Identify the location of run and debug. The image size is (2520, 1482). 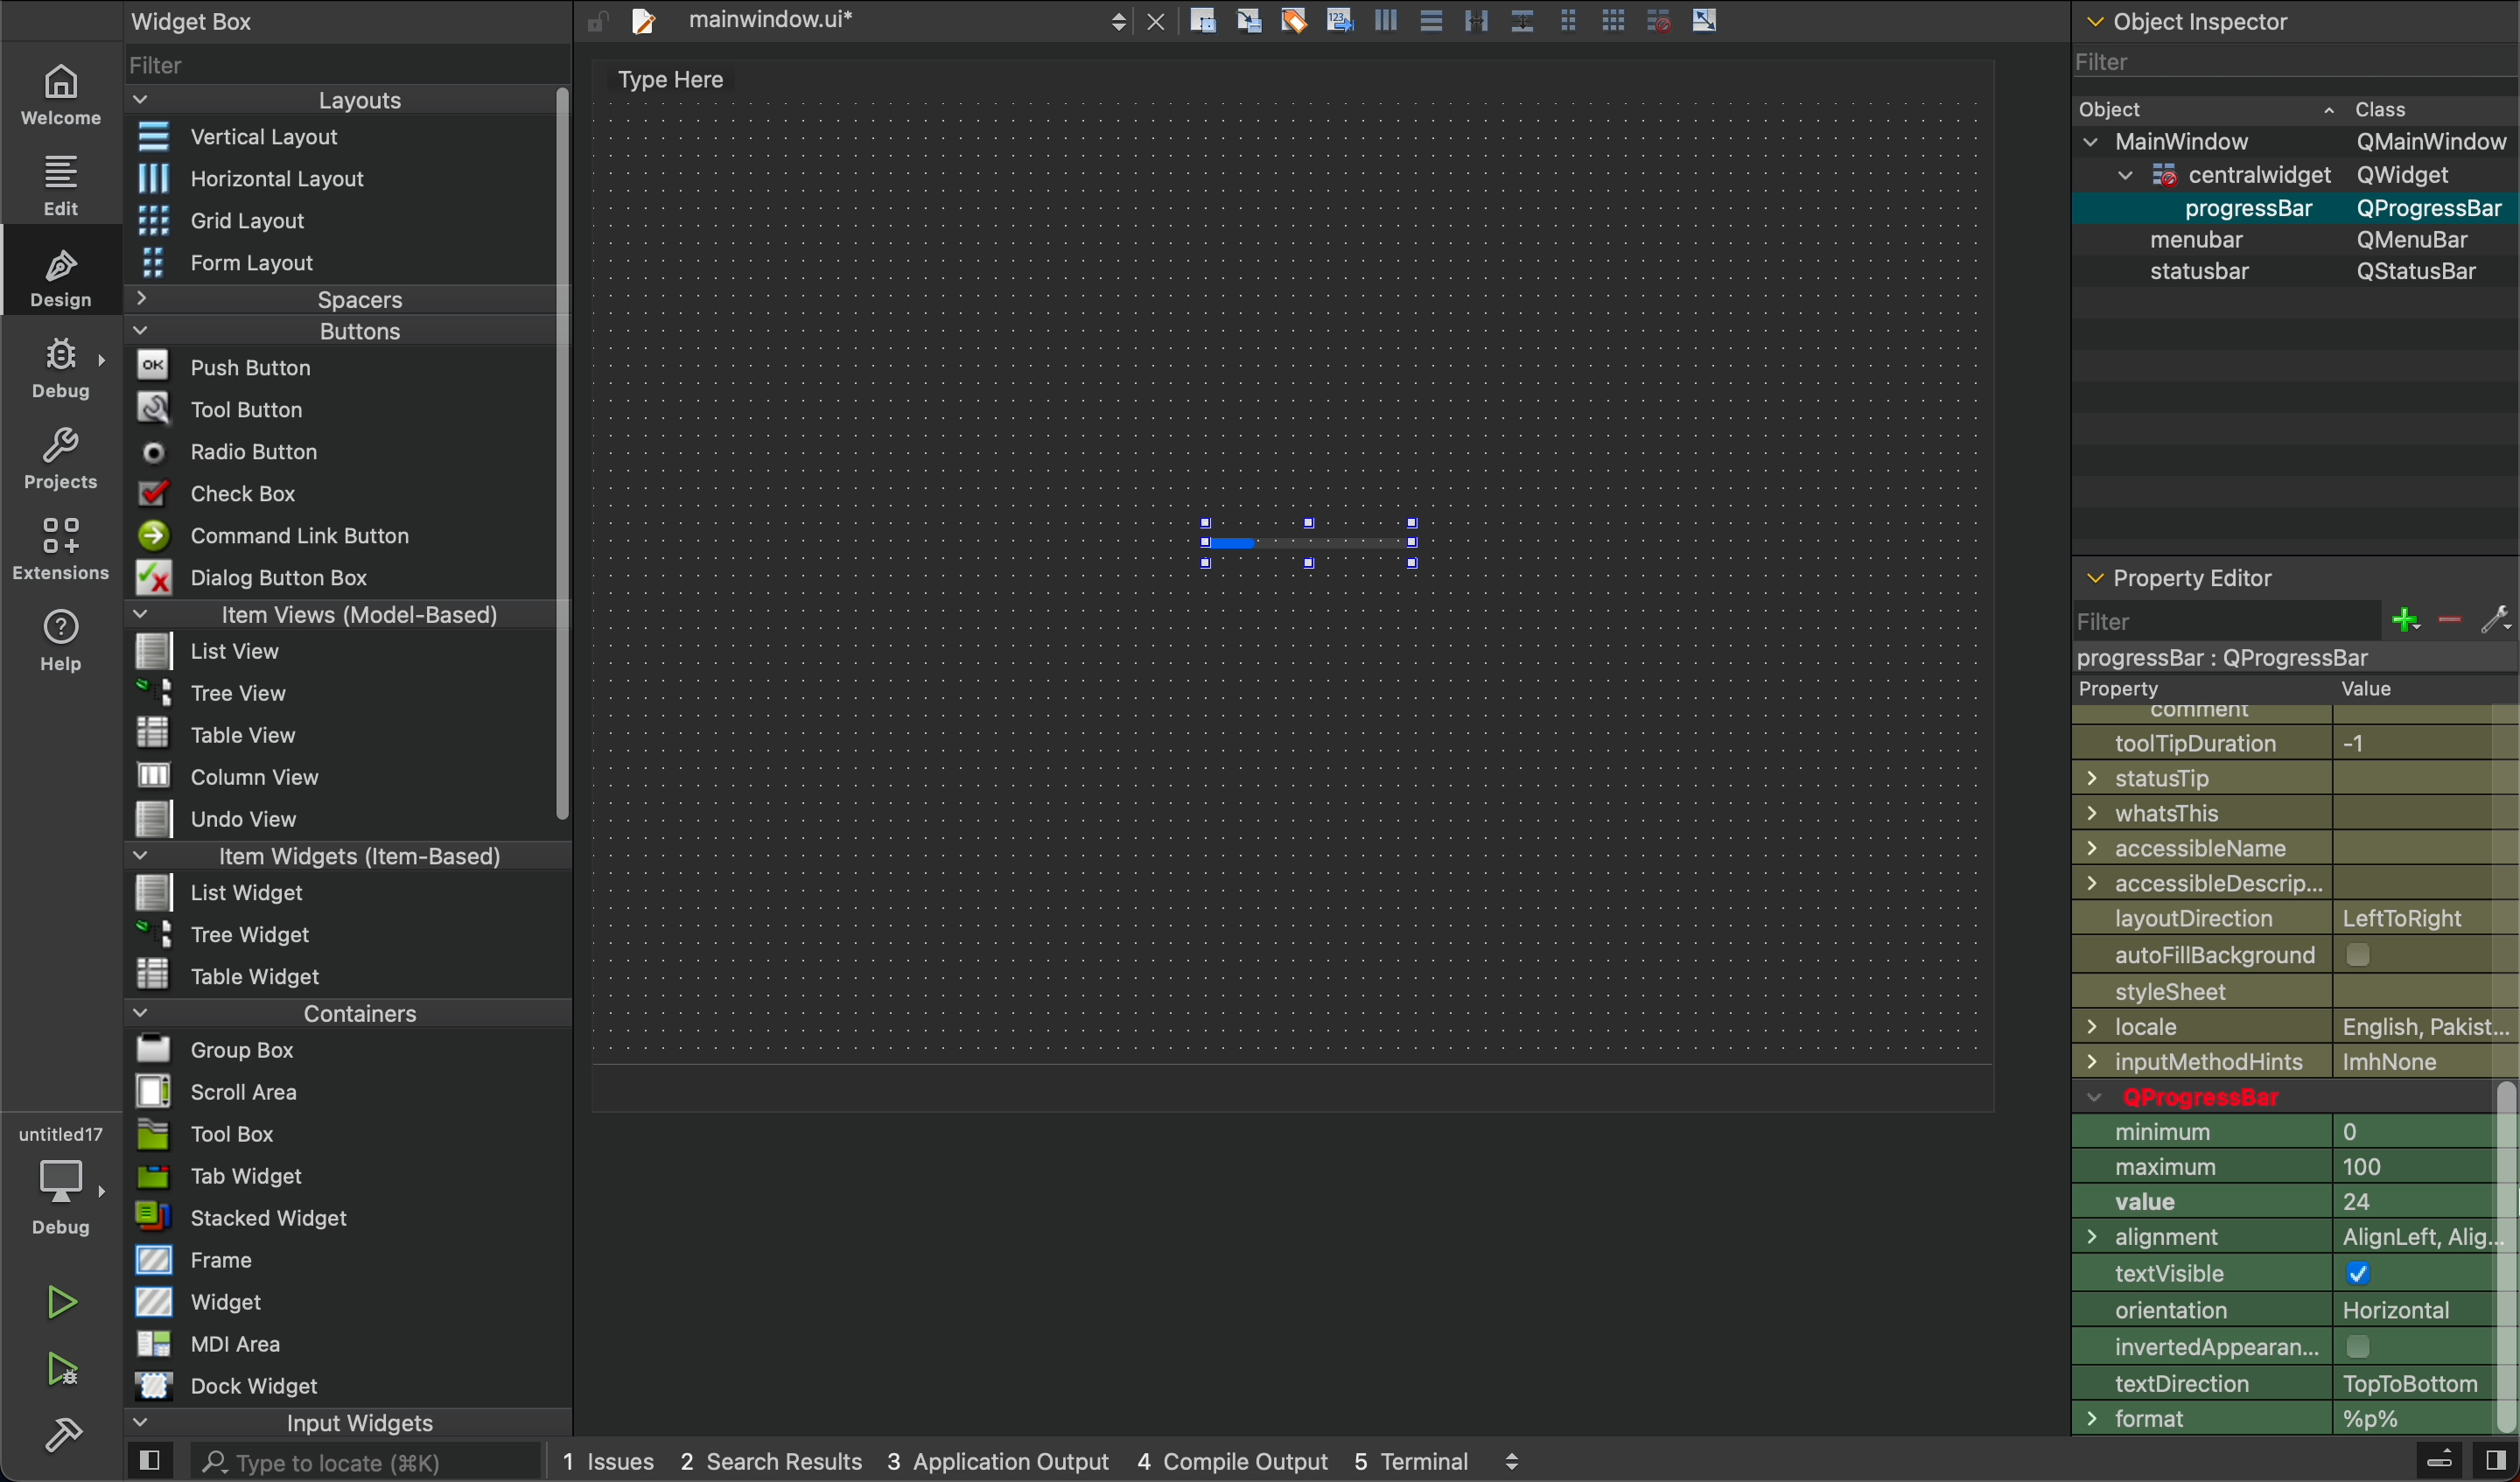
(65, 1369).